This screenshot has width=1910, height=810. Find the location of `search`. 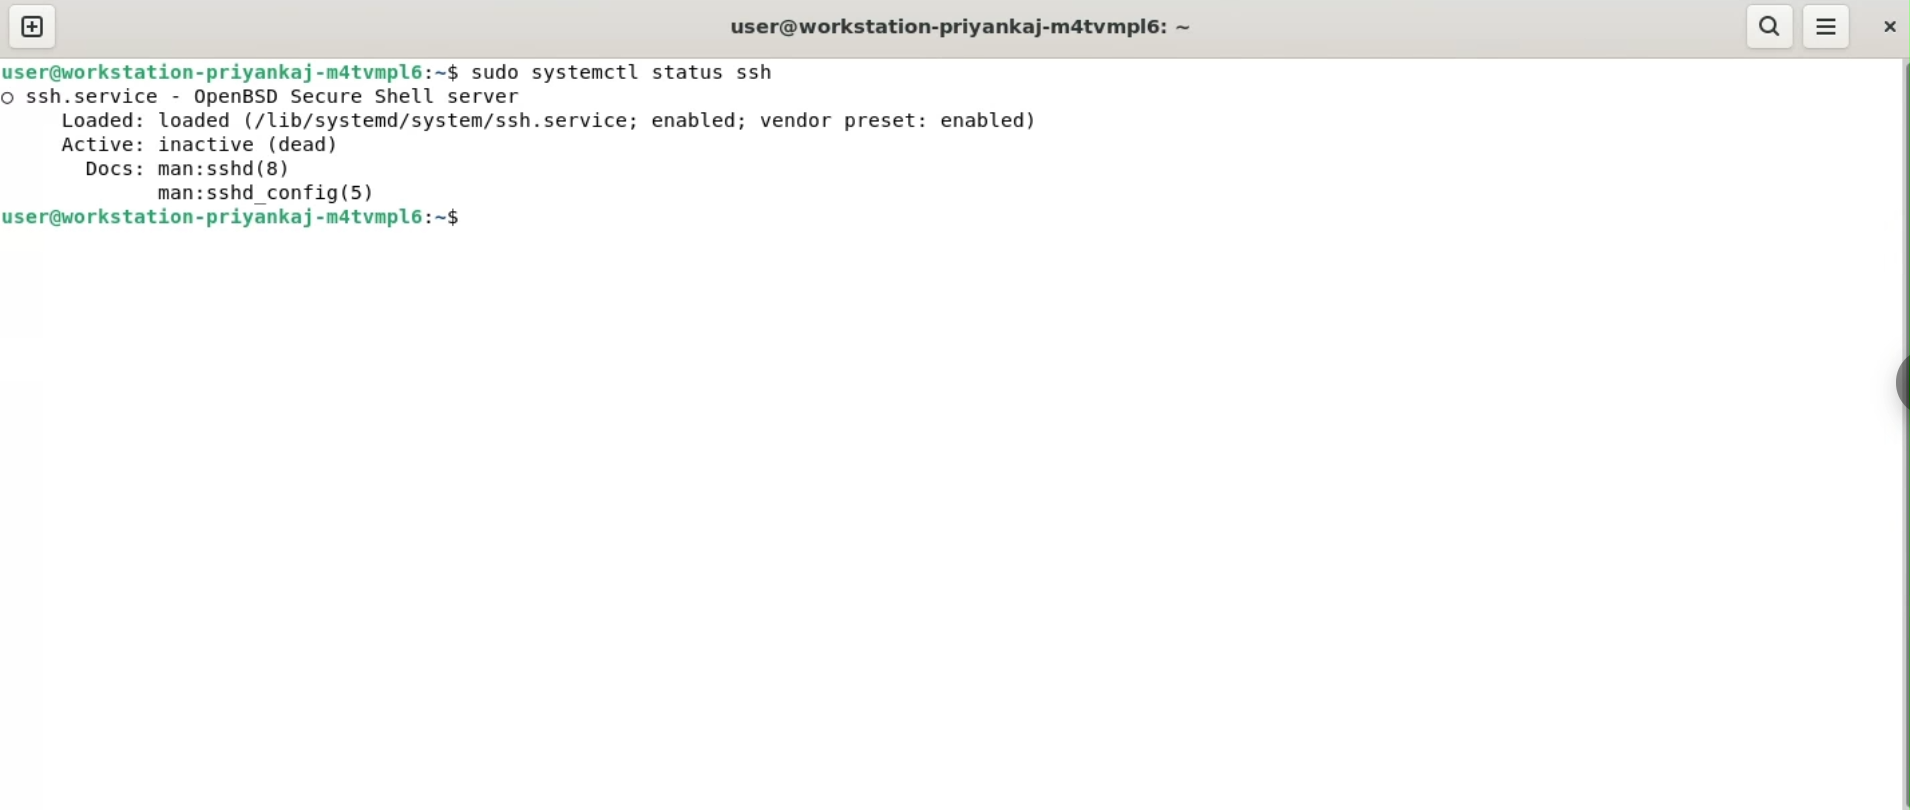

search is located at coordinates (1771, 27).